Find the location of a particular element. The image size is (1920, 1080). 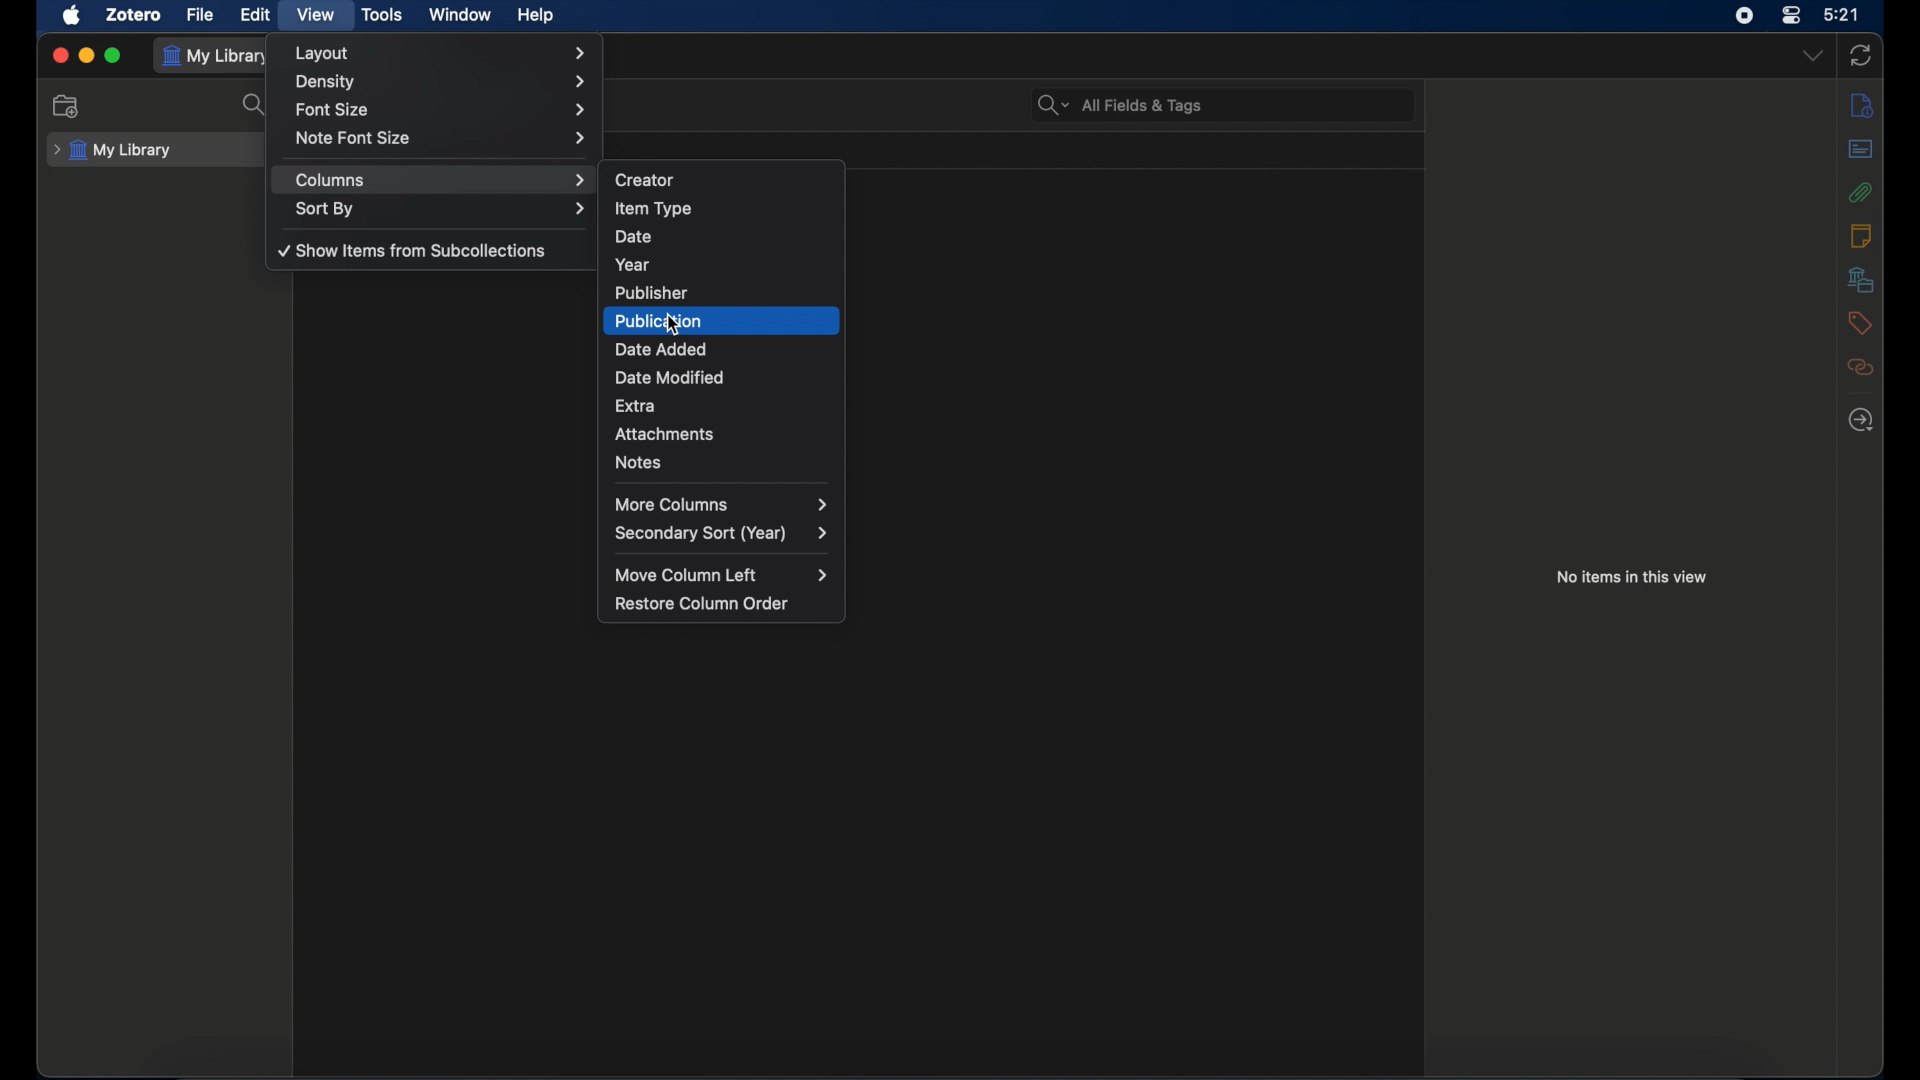

date modified is located at coordinates (722, 376).